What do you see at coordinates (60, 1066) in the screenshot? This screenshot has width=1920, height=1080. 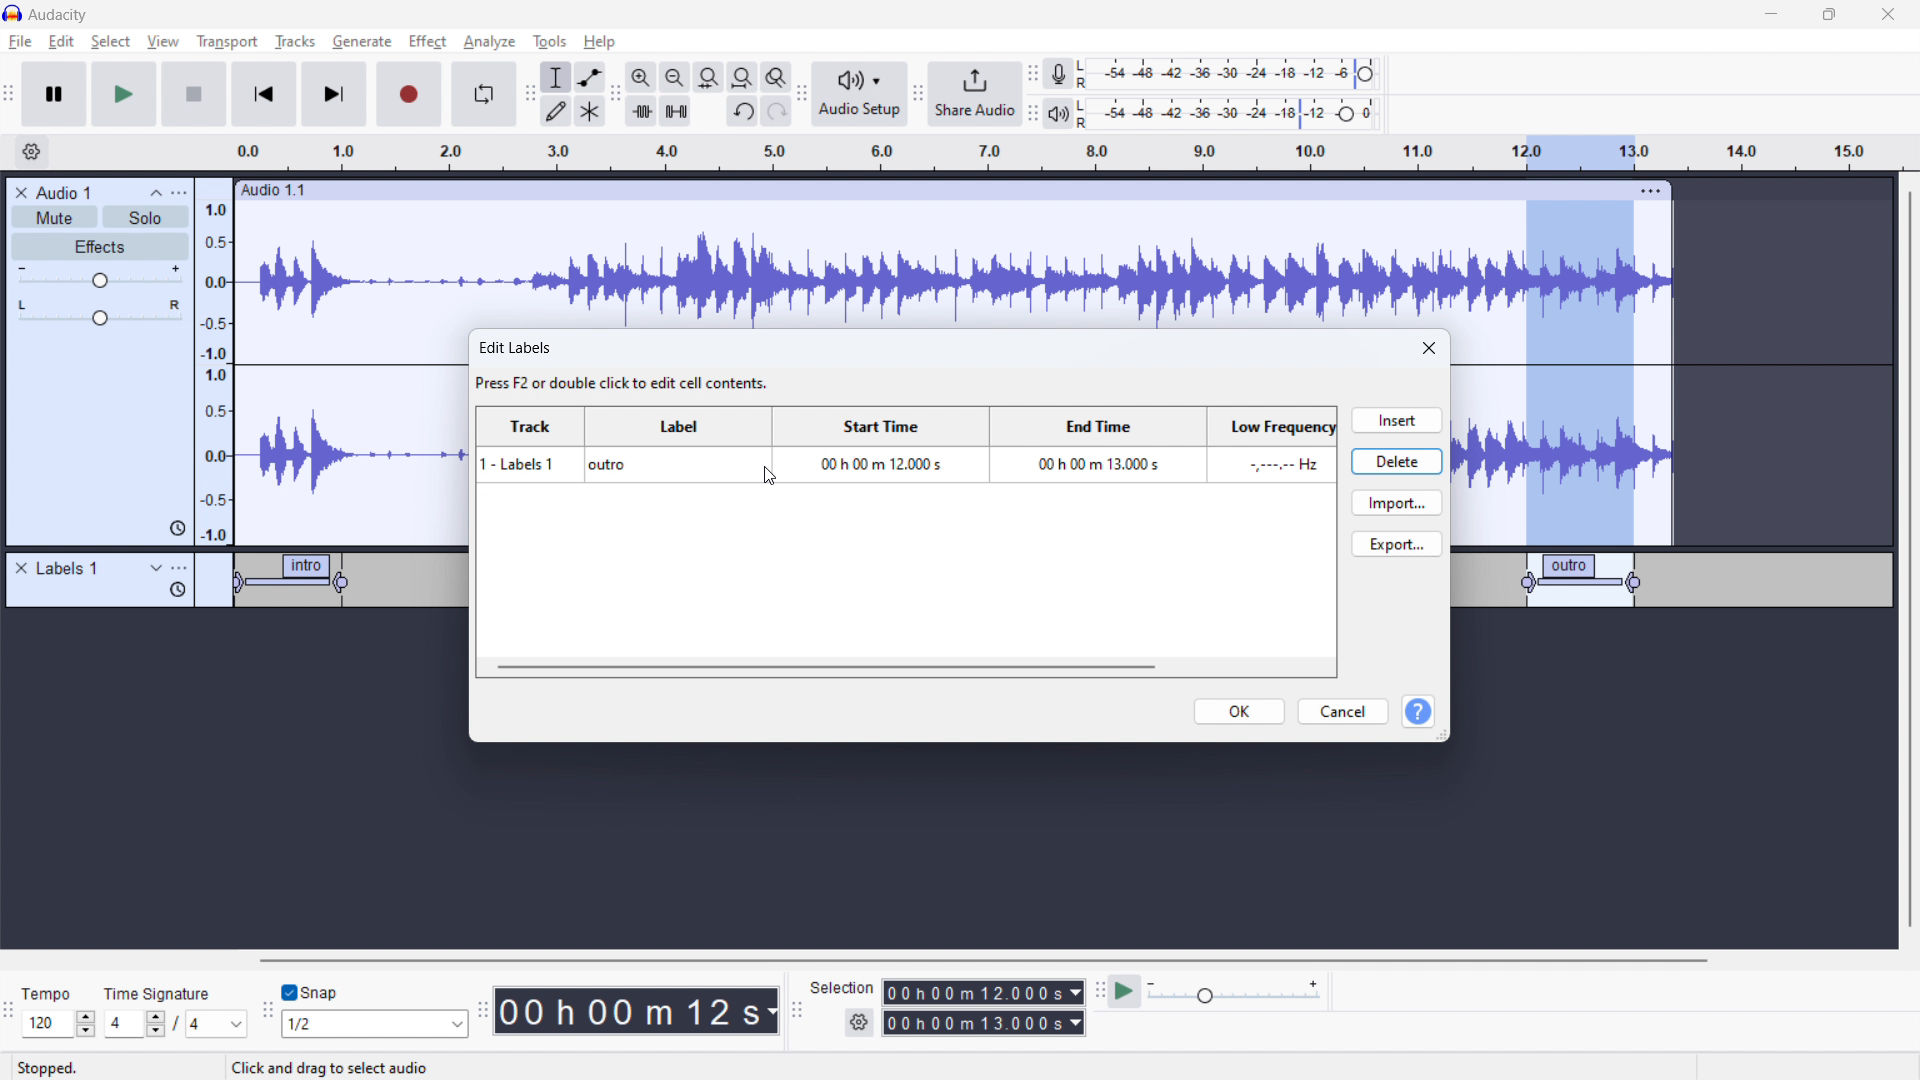 I see `stopped.` at bounding box center [60, 1066].